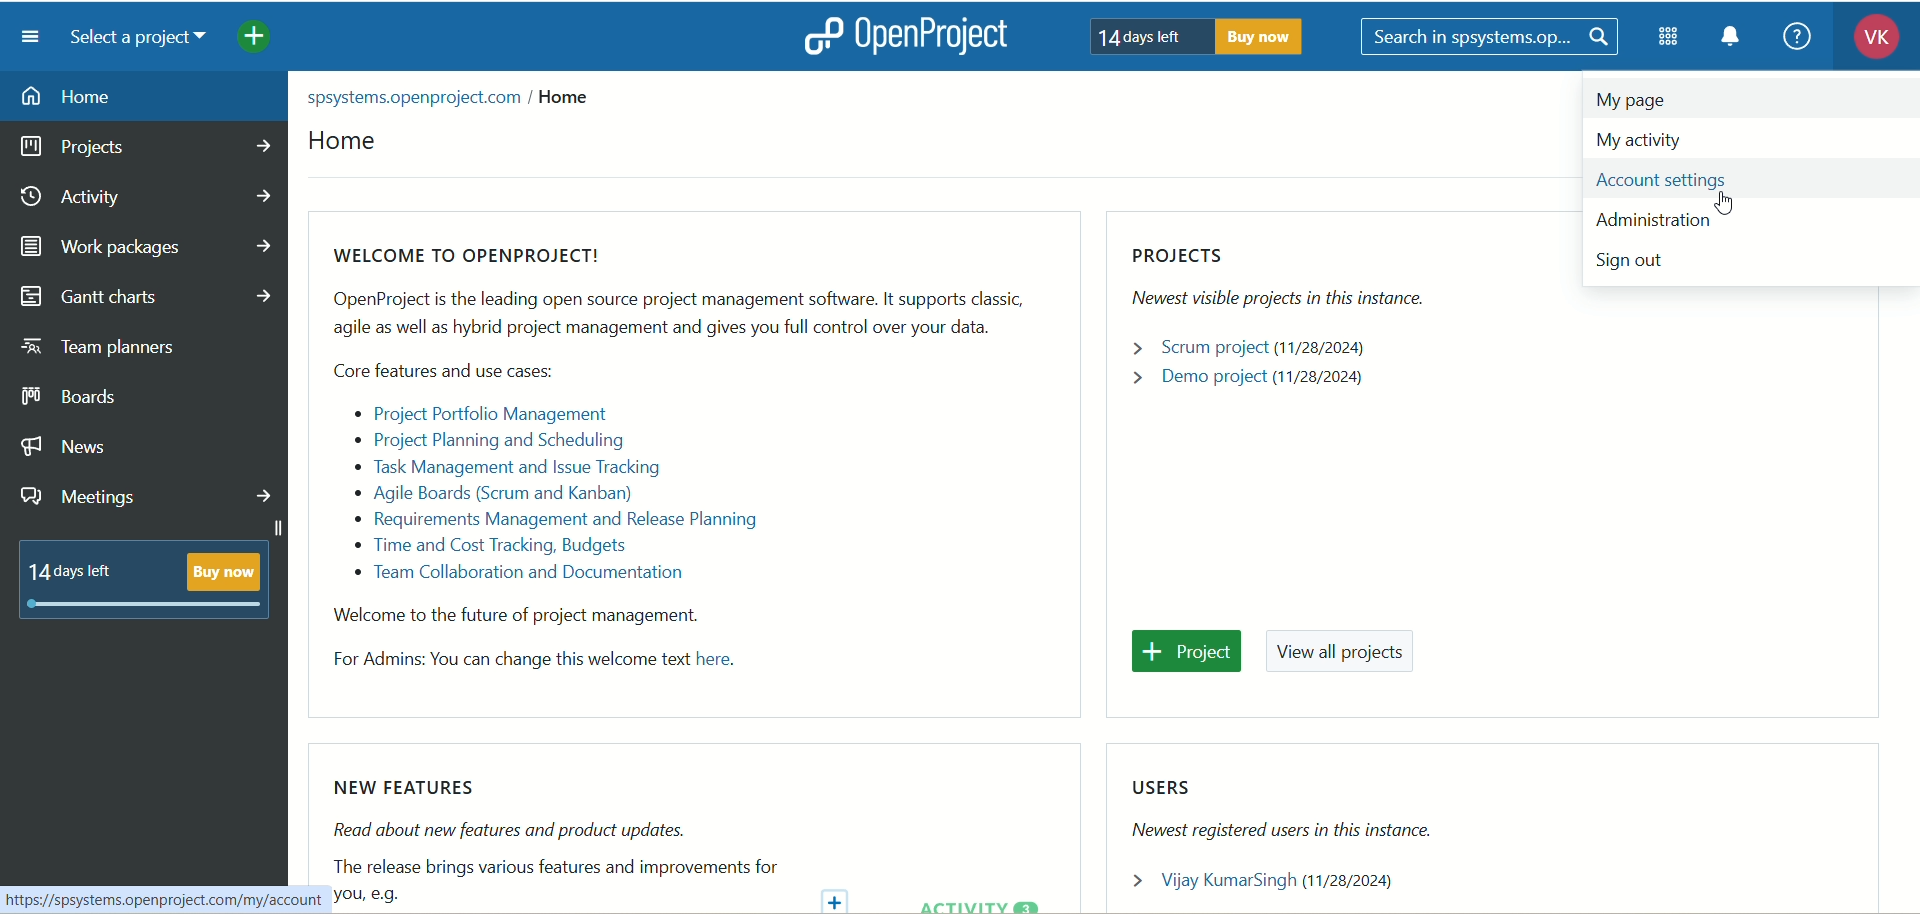  What do you see at coordinates (821, 35) in the screenshot?
I see `logo` at bounding box center [821, 35].